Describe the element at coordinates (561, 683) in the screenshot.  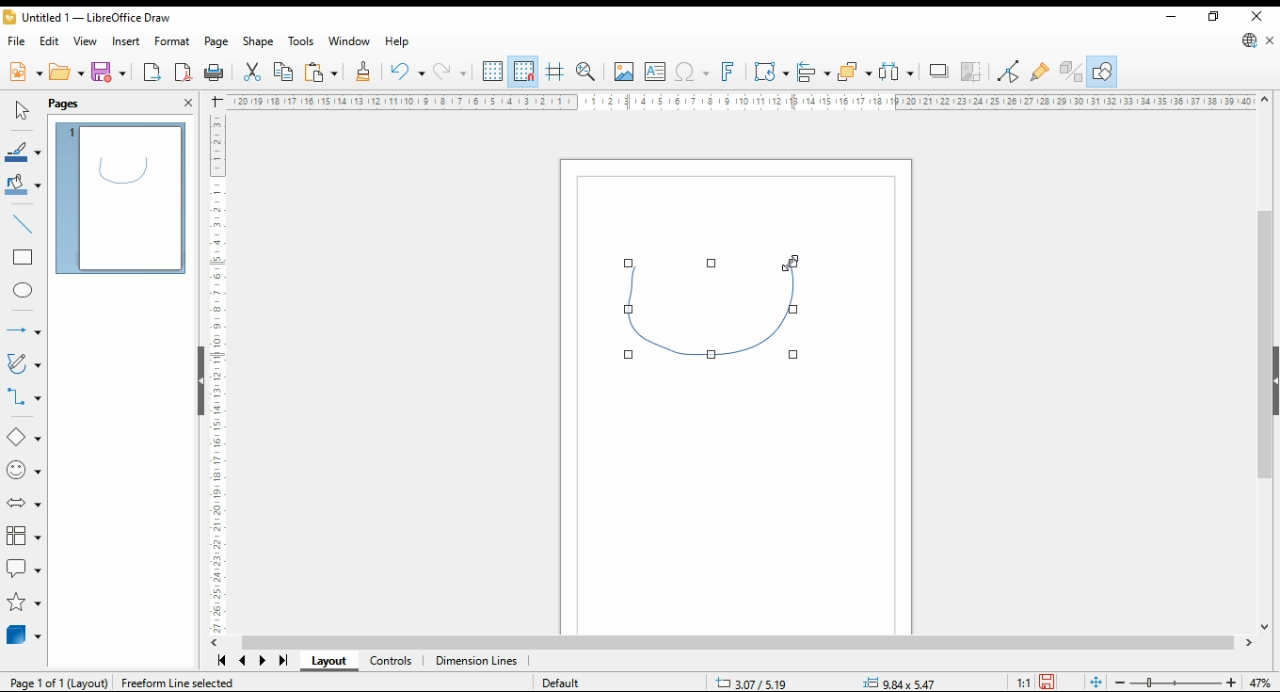
I see `default` at that location.